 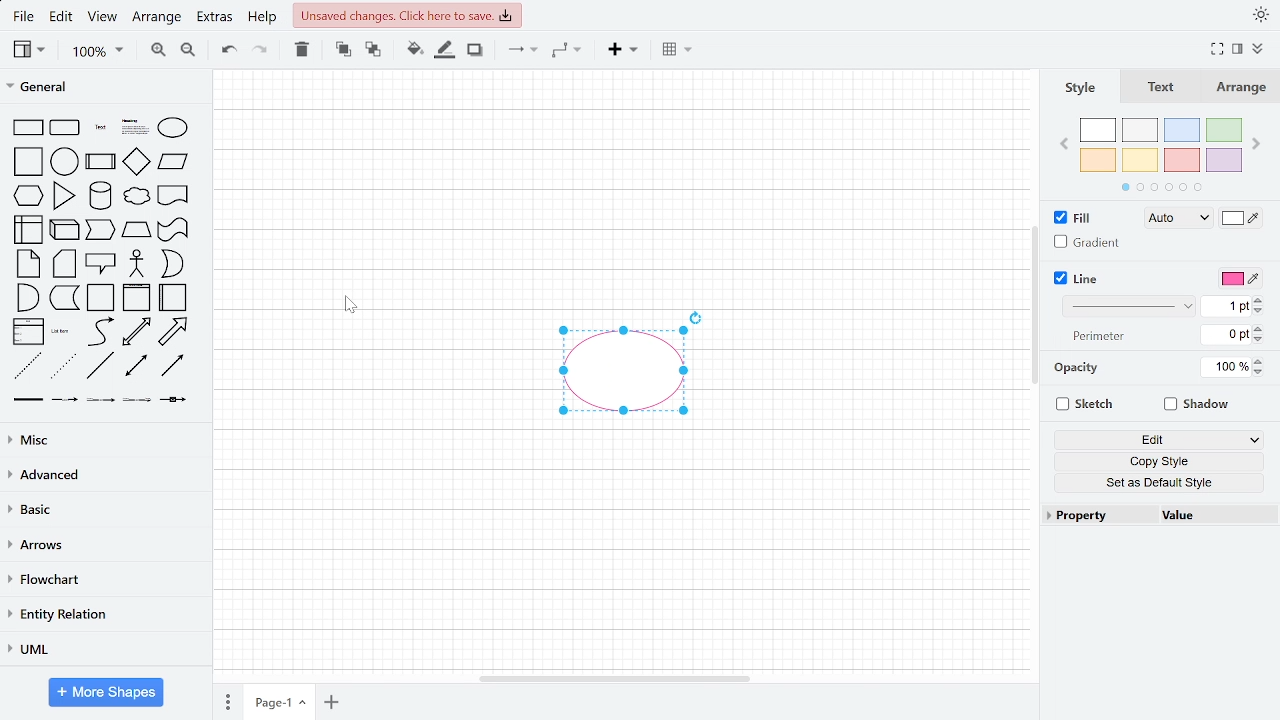 What do you see at coordinates (186, 50) in the screenshot?
I see `zoom out` at bounding box center [186, 50].